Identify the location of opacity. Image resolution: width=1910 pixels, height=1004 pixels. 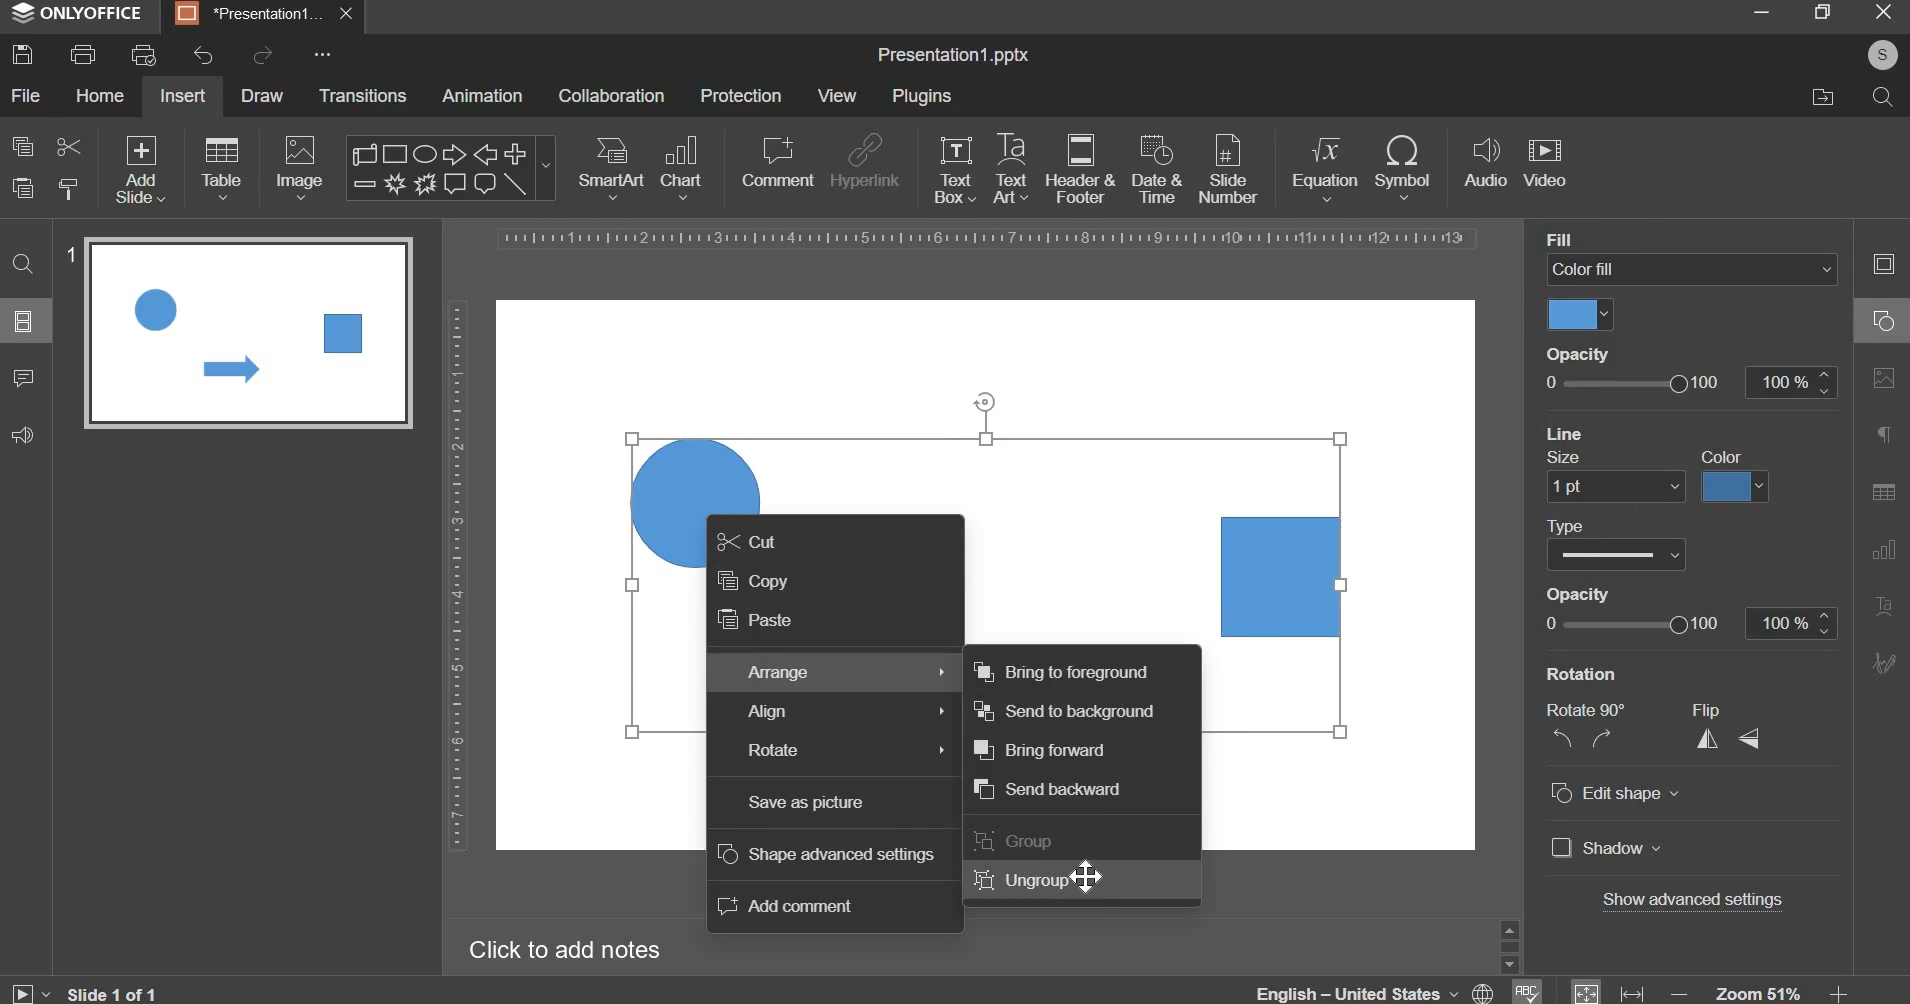
(1586, 590).